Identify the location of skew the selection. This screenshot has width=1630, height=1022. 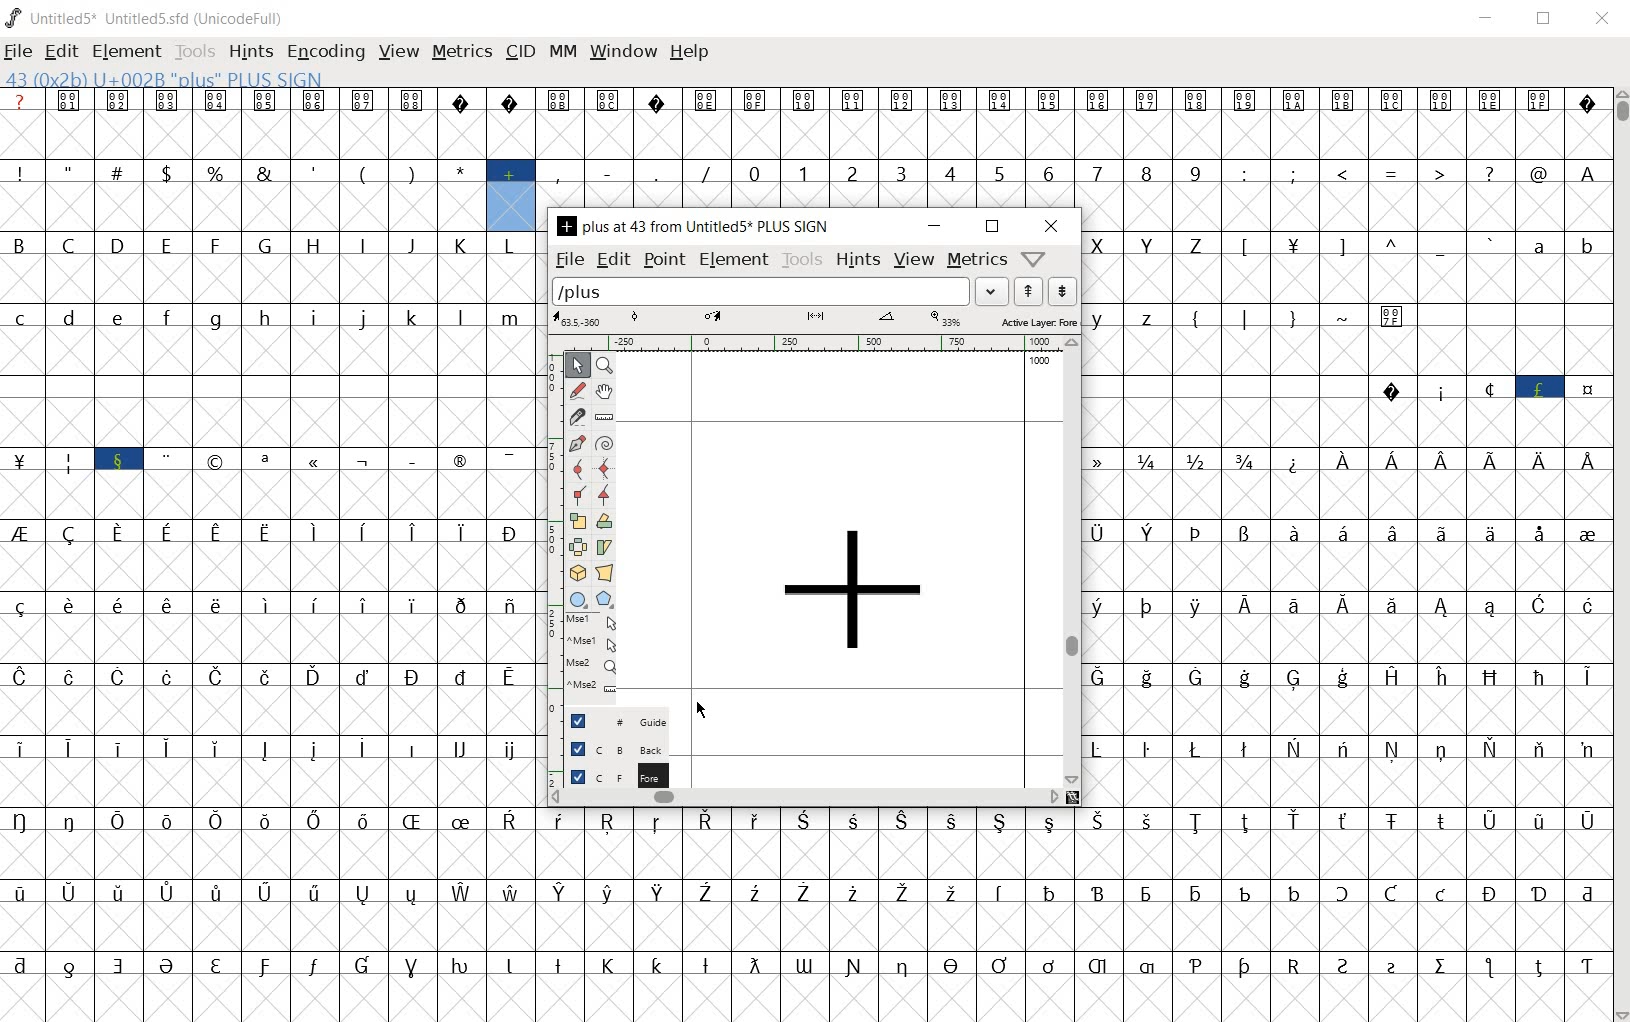
(605, 547).